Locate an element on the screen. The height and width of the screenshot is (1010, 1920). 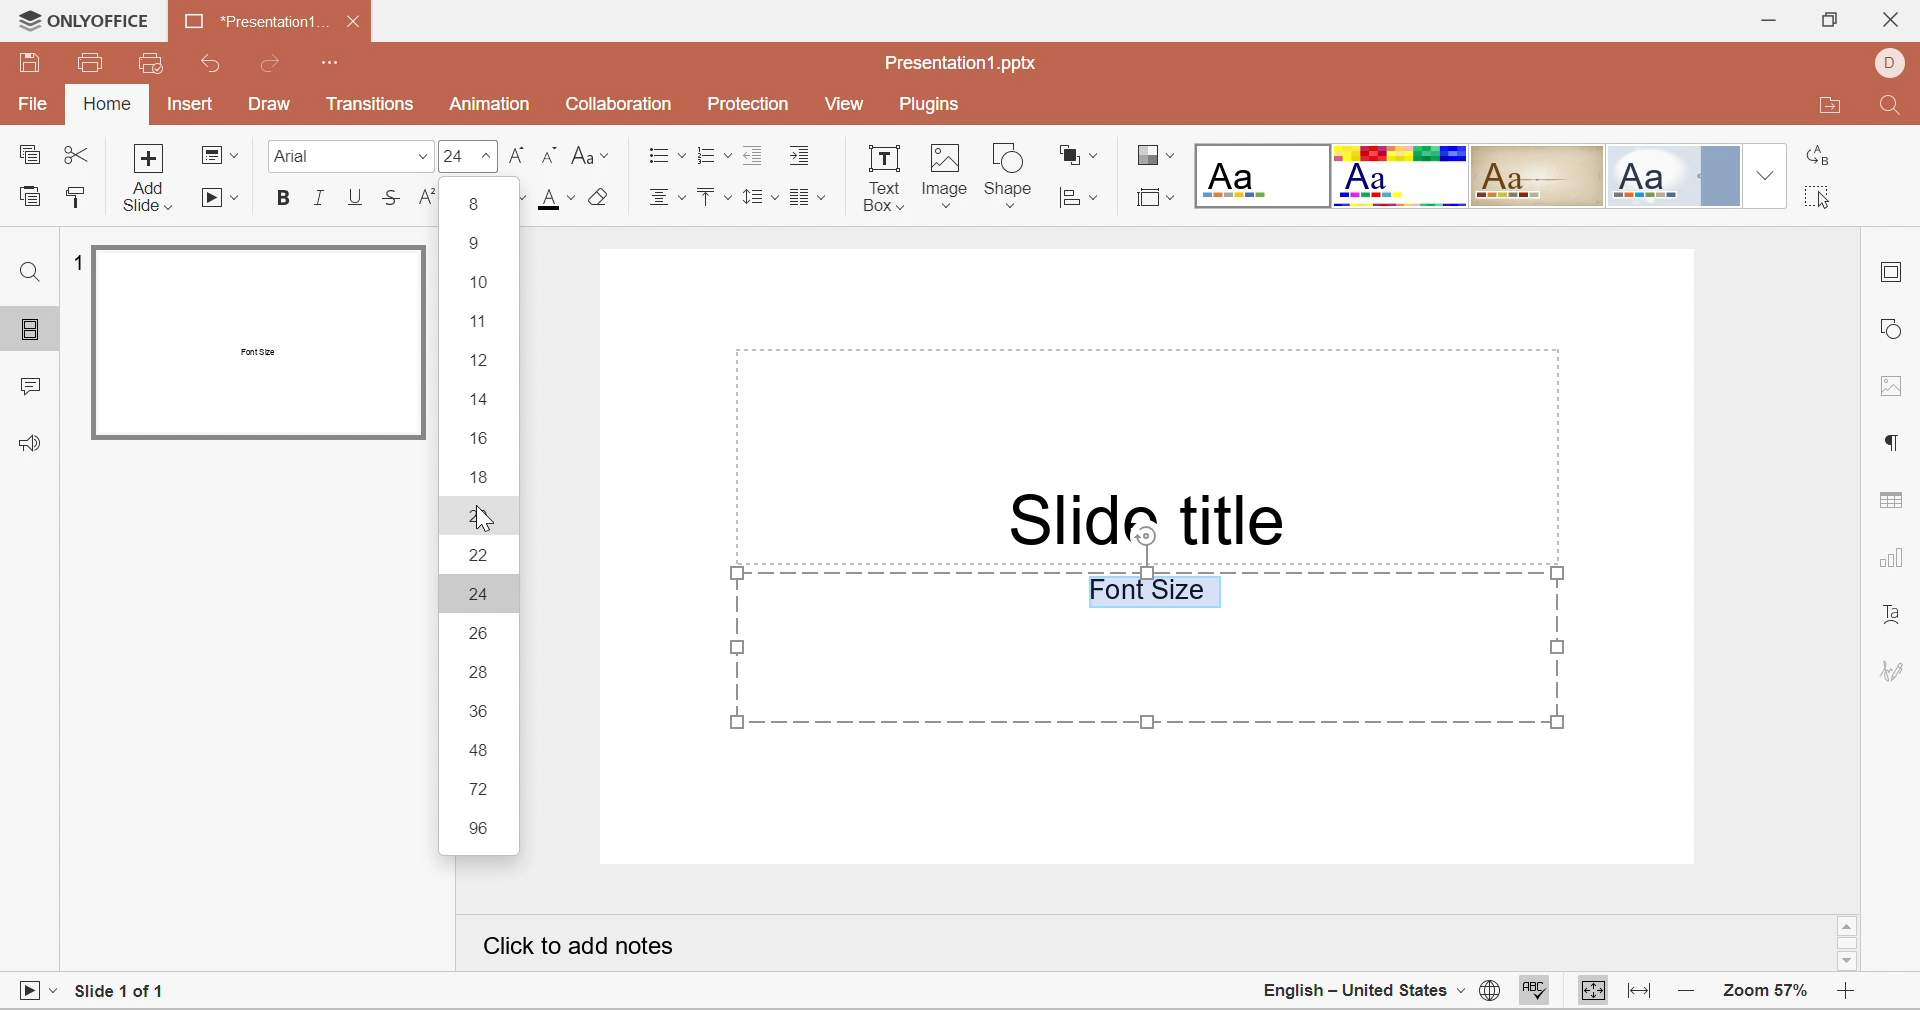
slide settings is located at coordinates (1893, 276).